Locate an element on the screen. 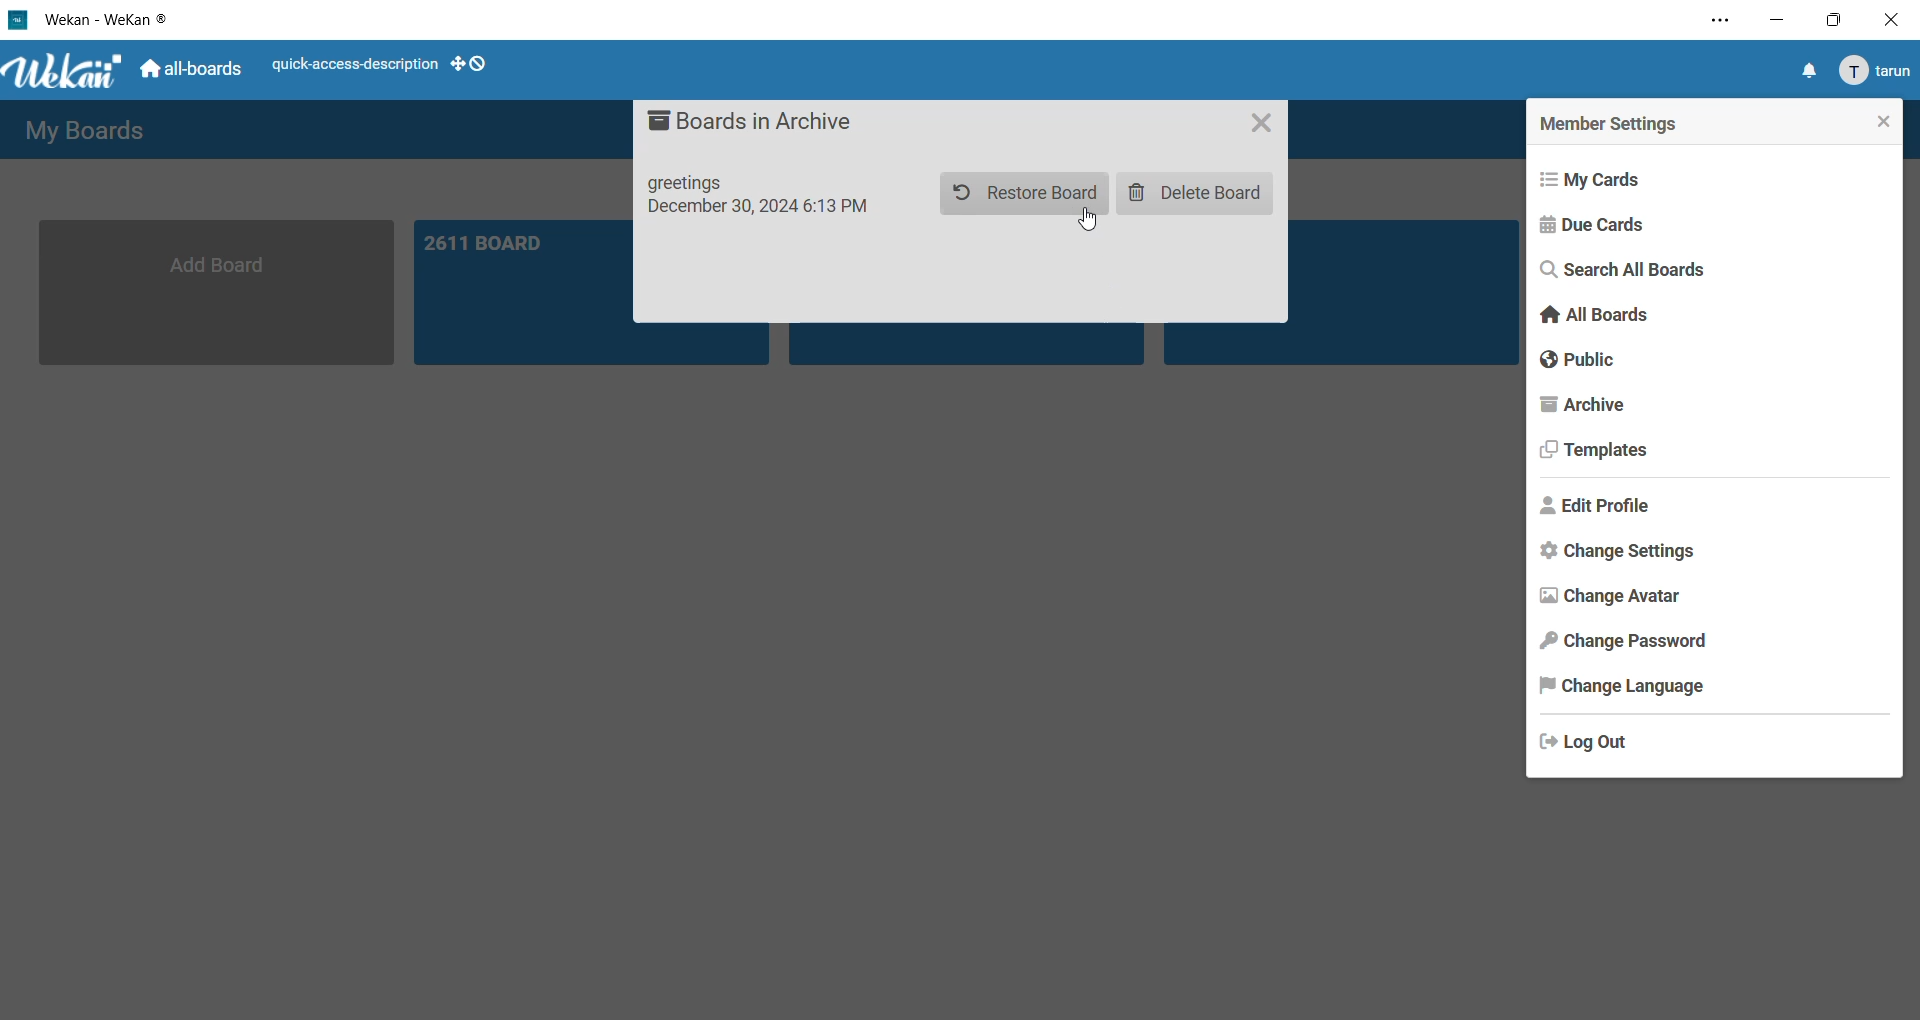  archive is located at coordinates (1585, 409).